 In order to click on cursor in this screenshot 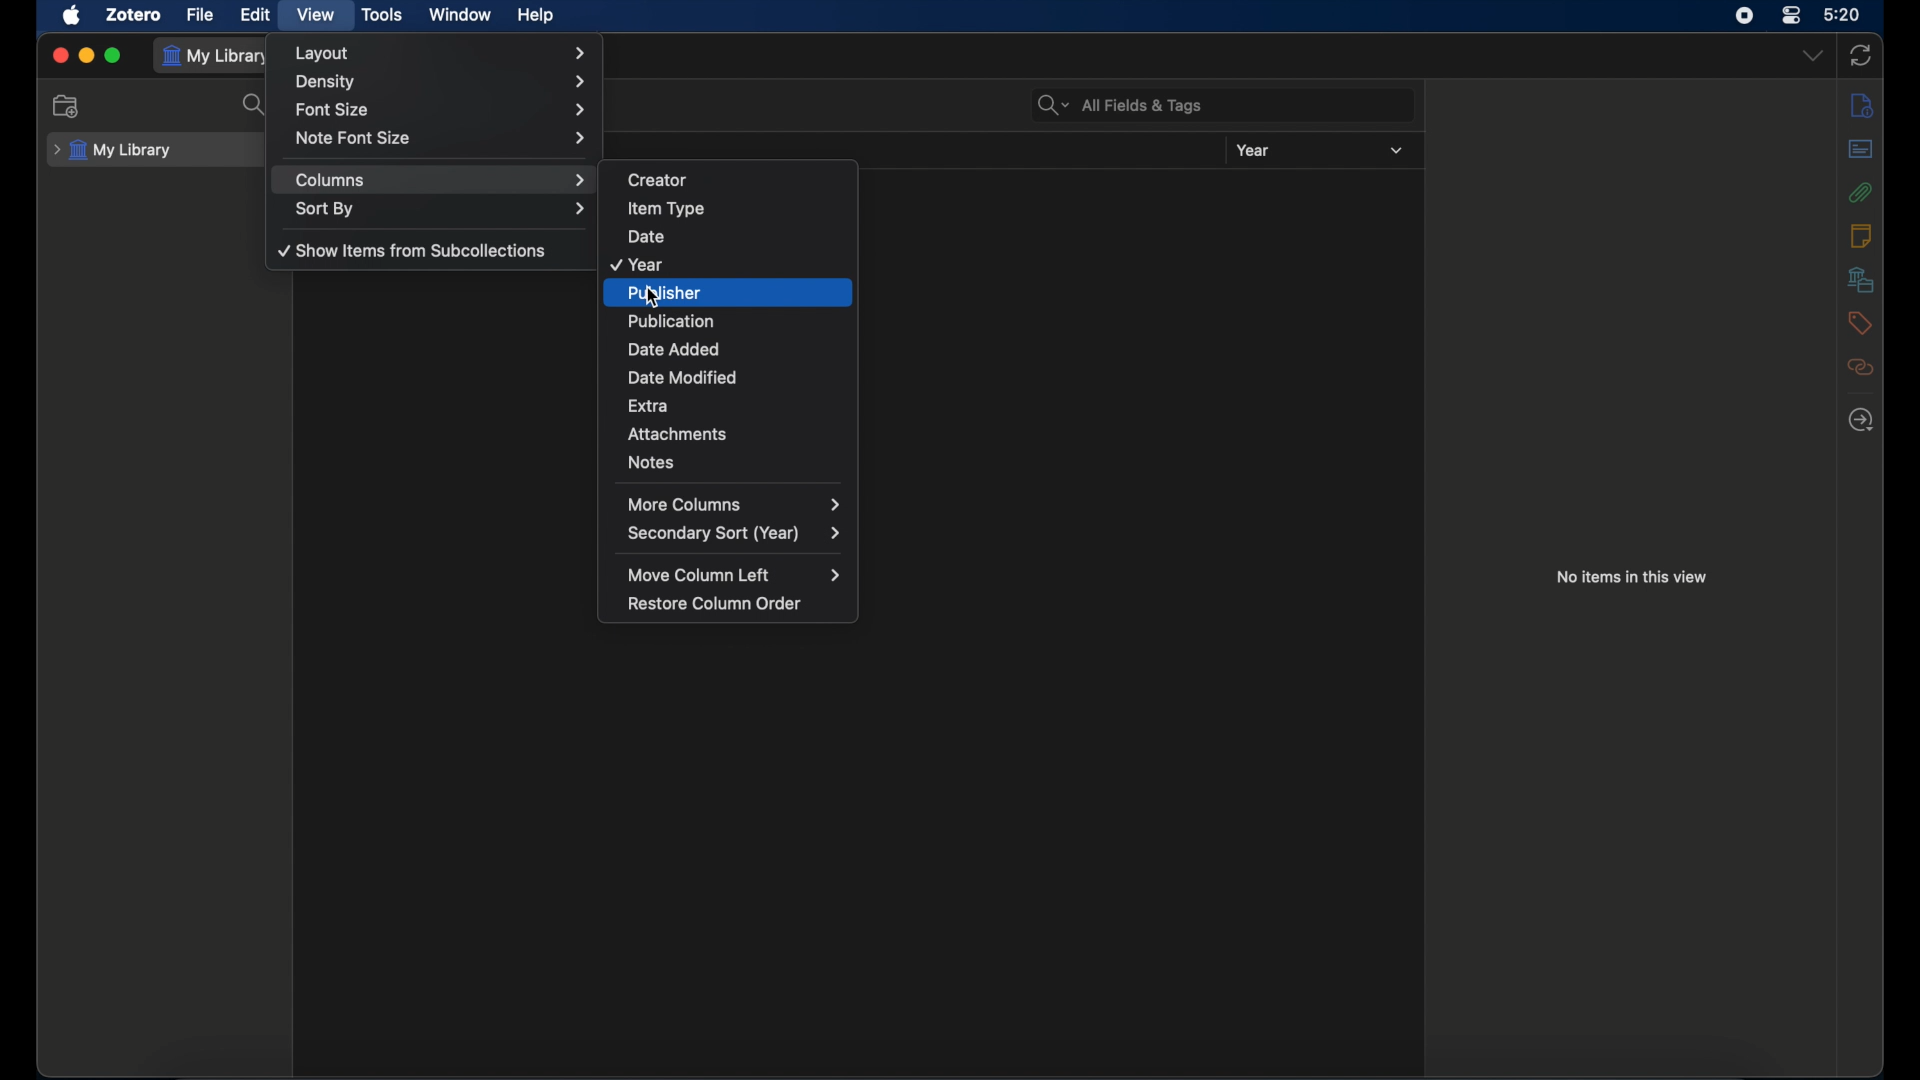, I will do `click(656, 299)`.